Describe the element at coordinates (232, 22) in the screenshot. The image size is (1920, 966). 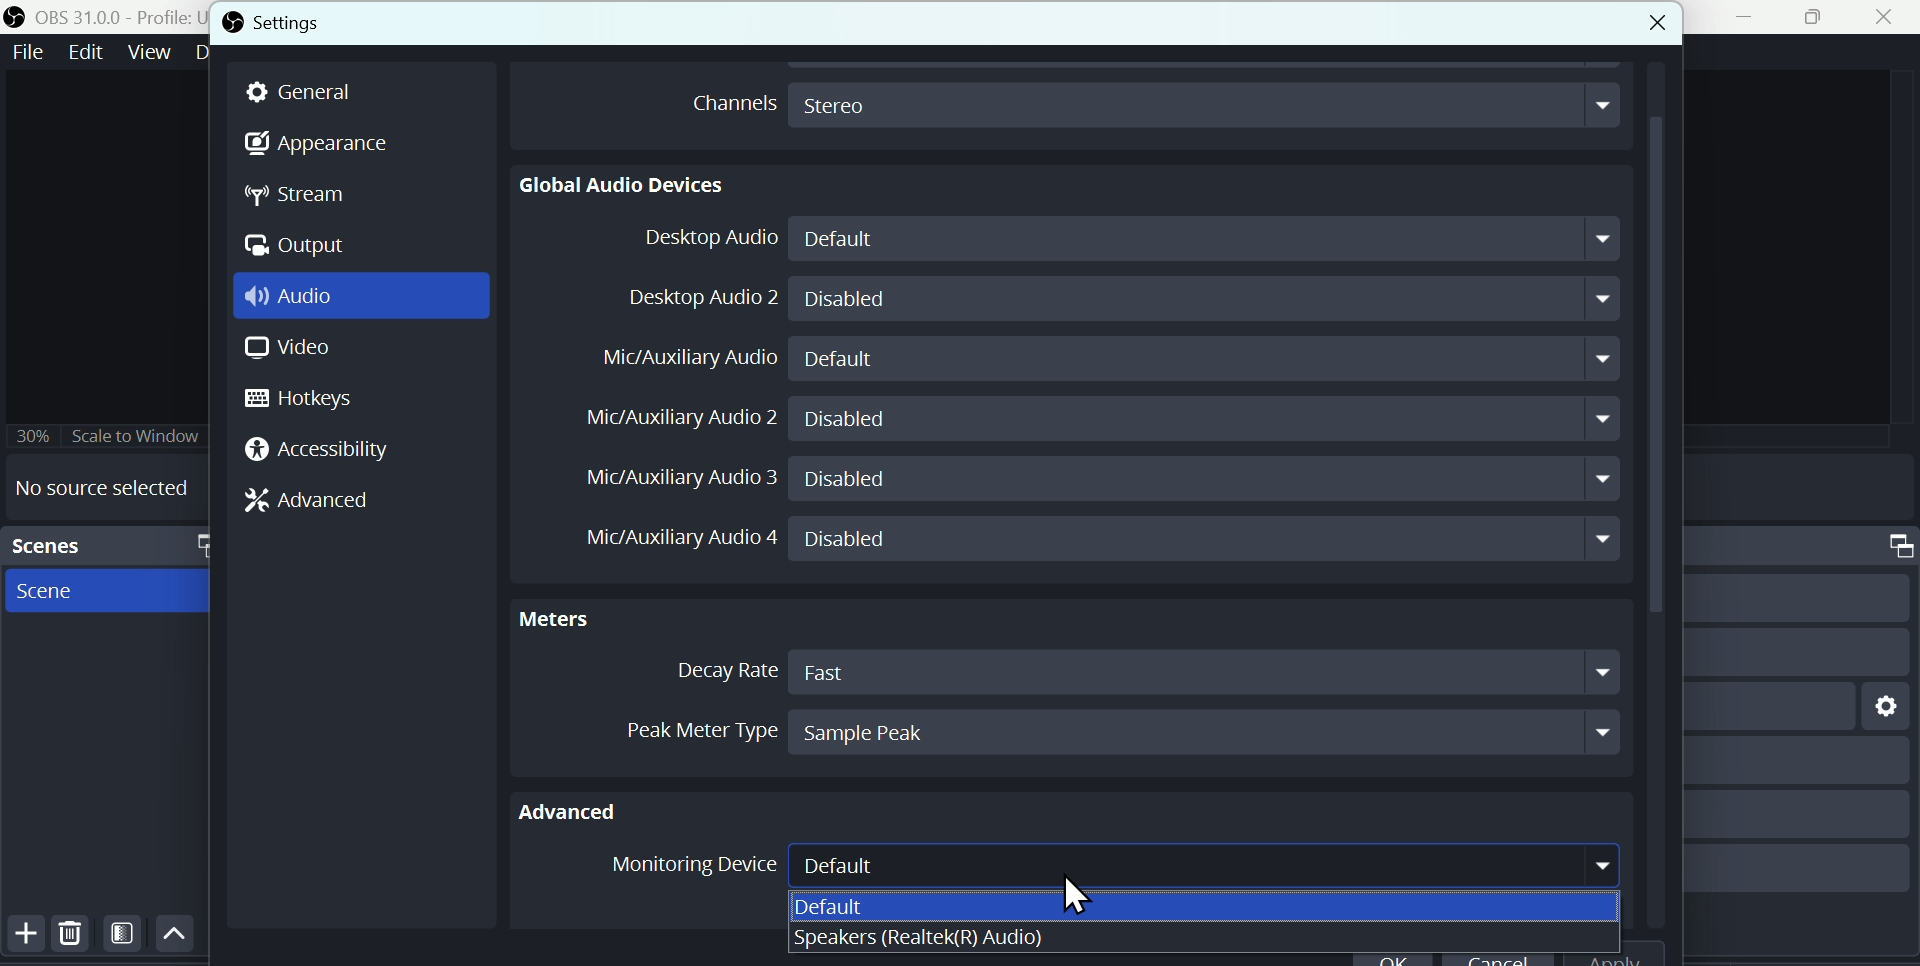
I see `OBS logo` at that location.